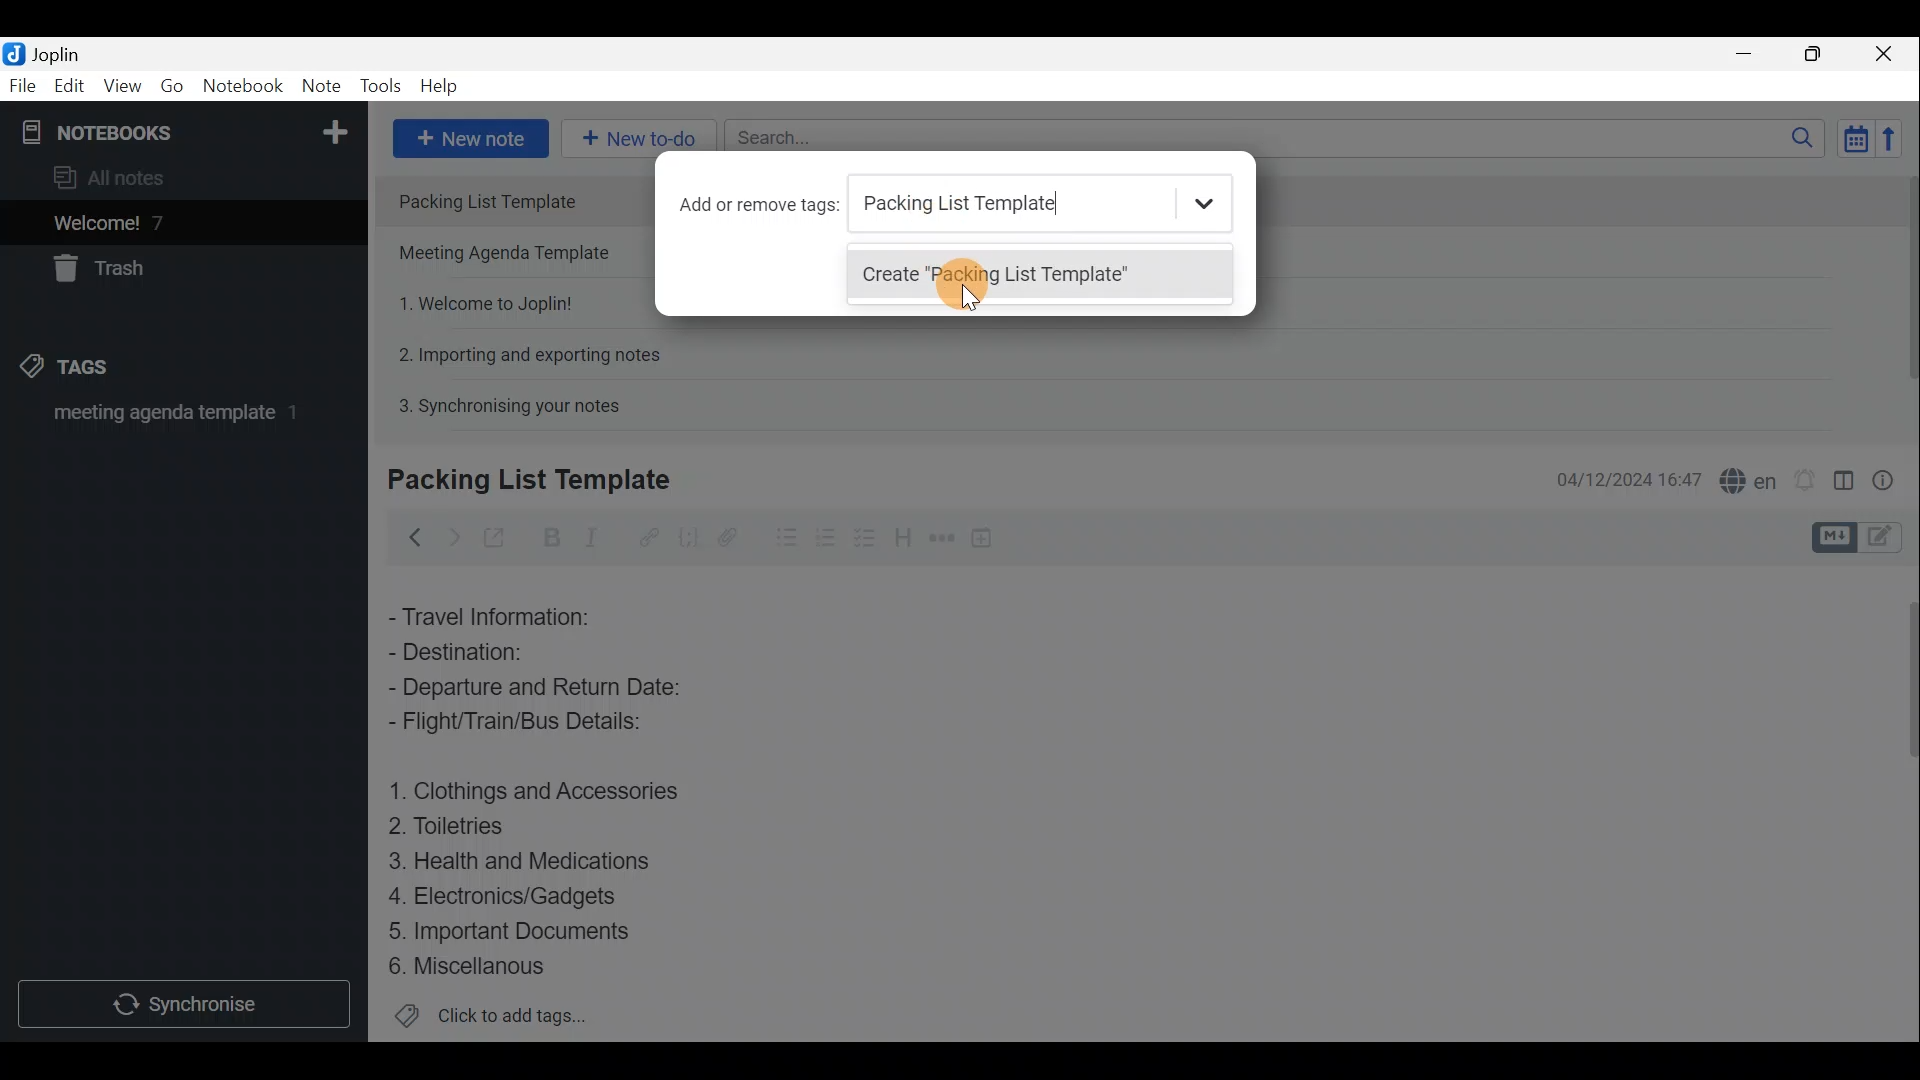  Describe the element at coordinates (1820, 54) in the screenshot. I see `Maximise` at that location.